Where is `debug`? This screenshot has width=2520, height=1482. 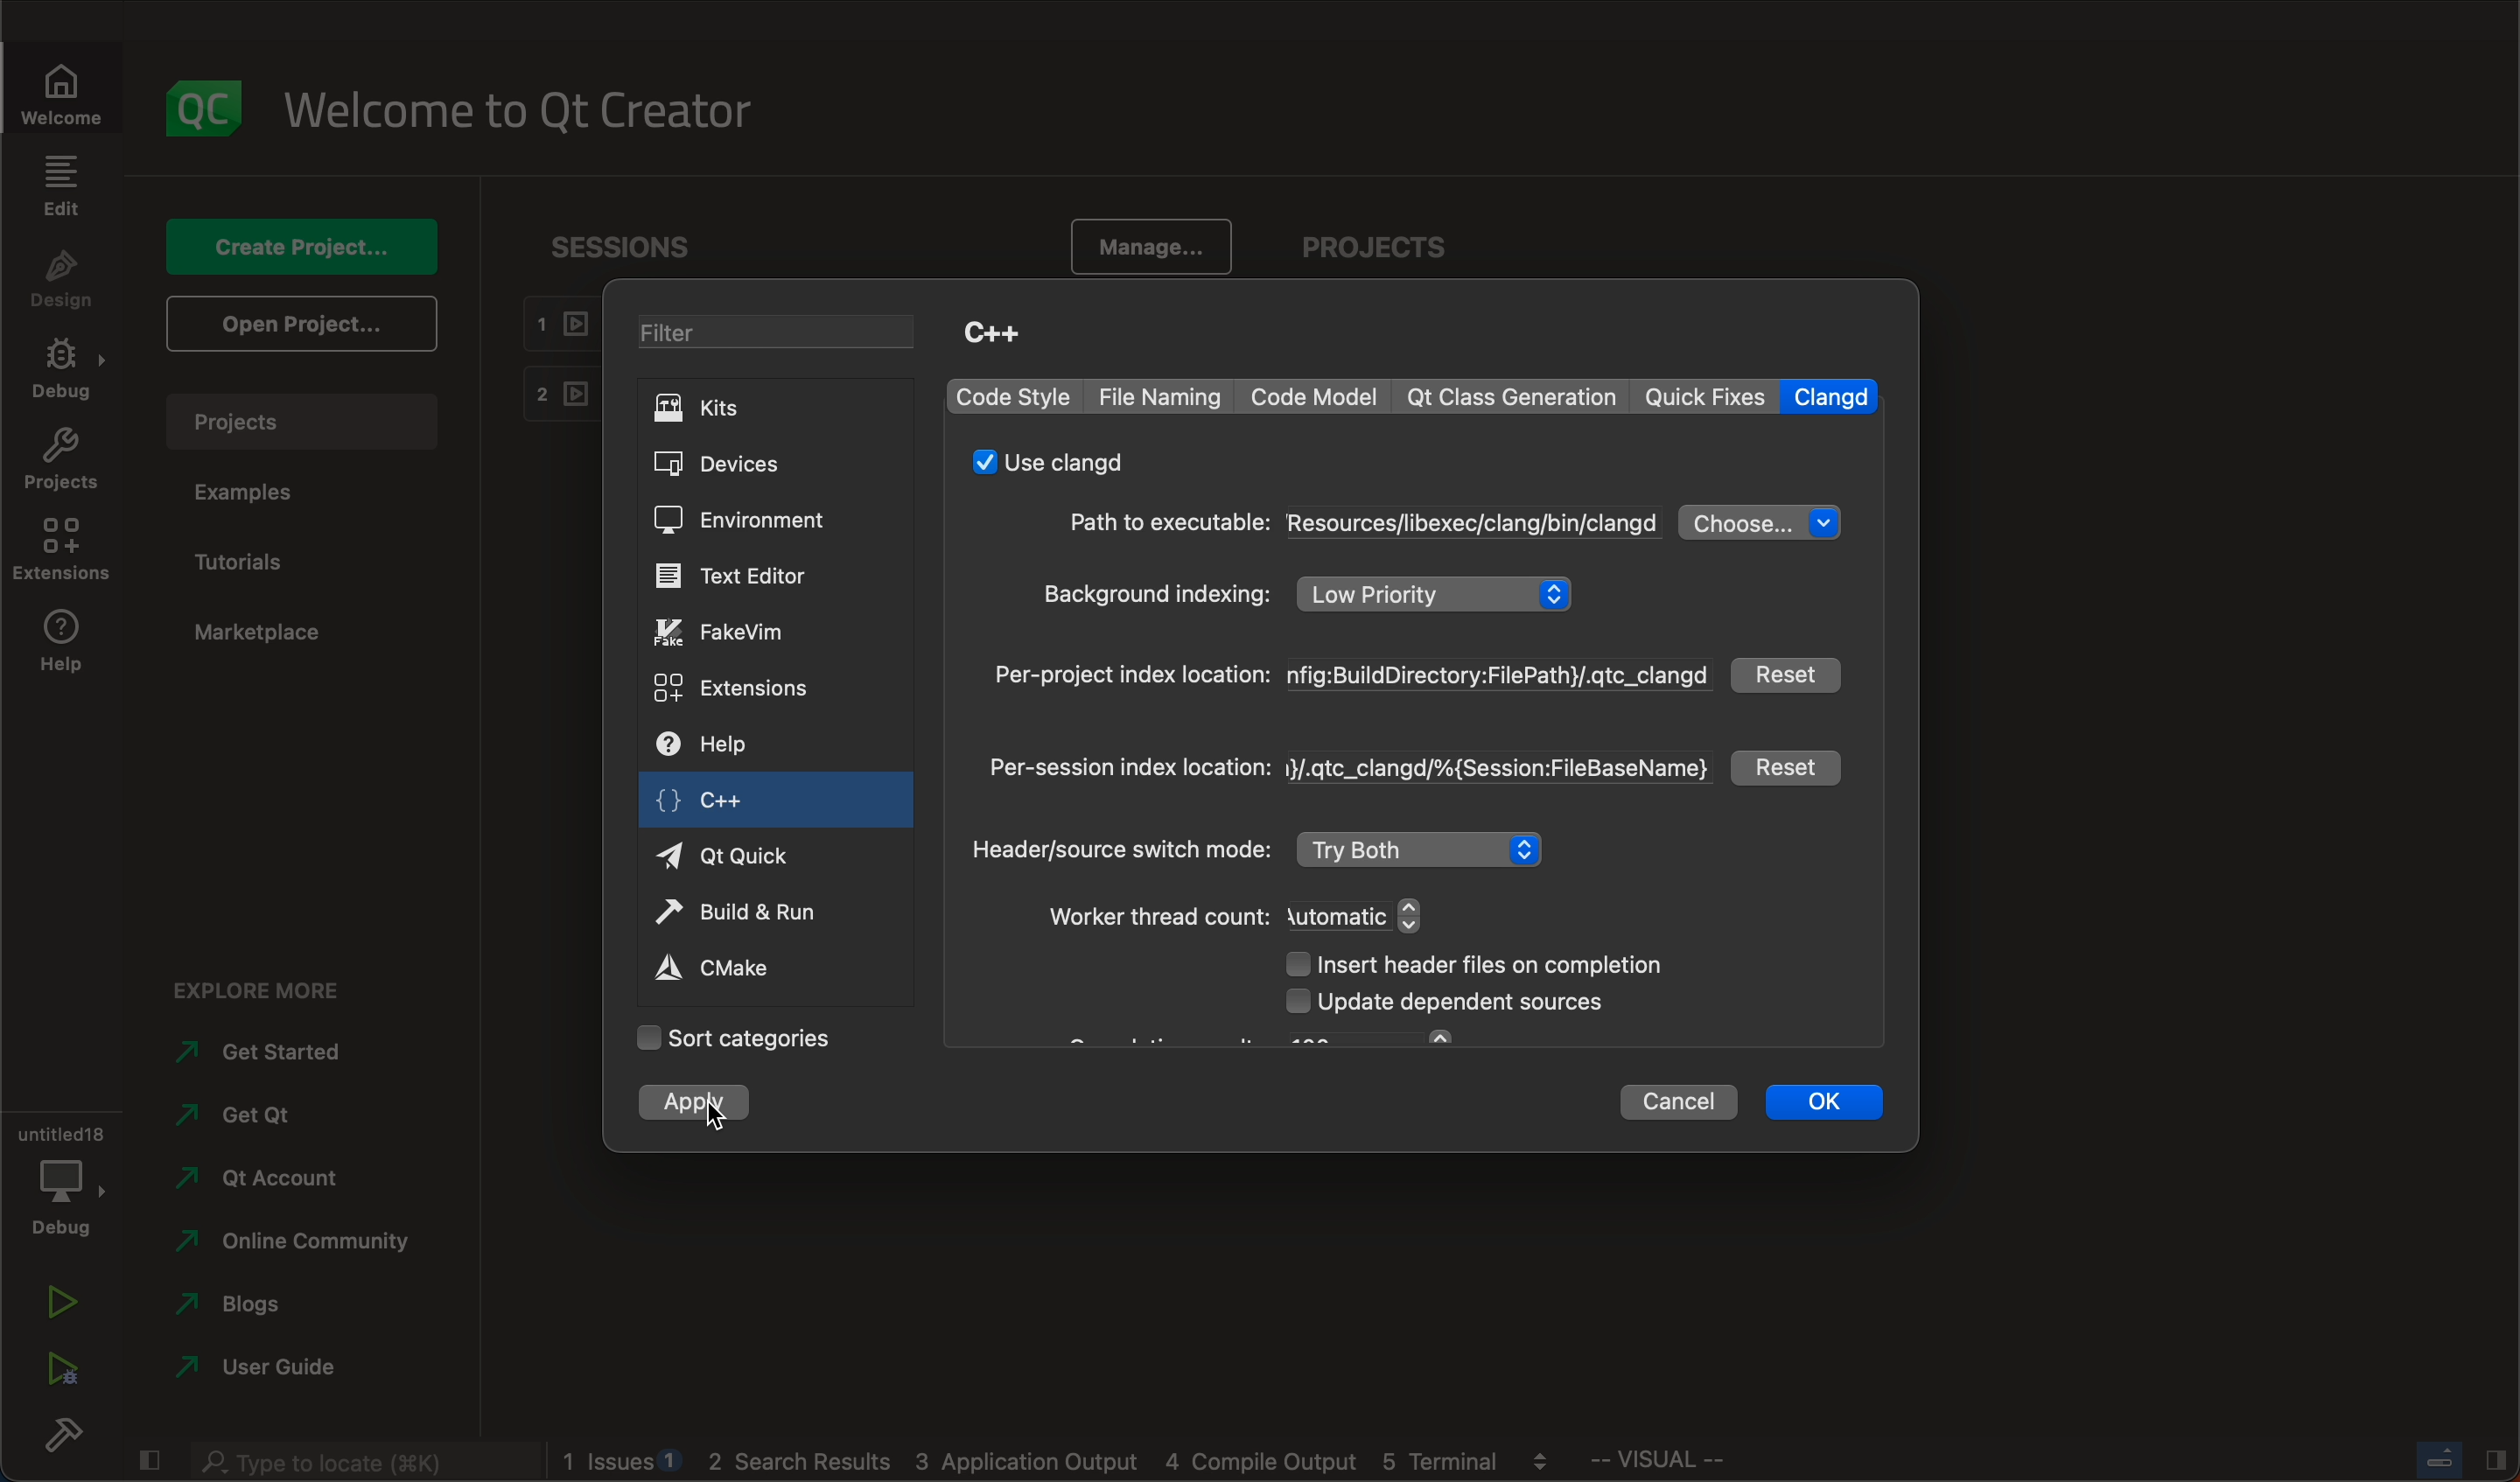 debug is located at coordinates (65, 367).